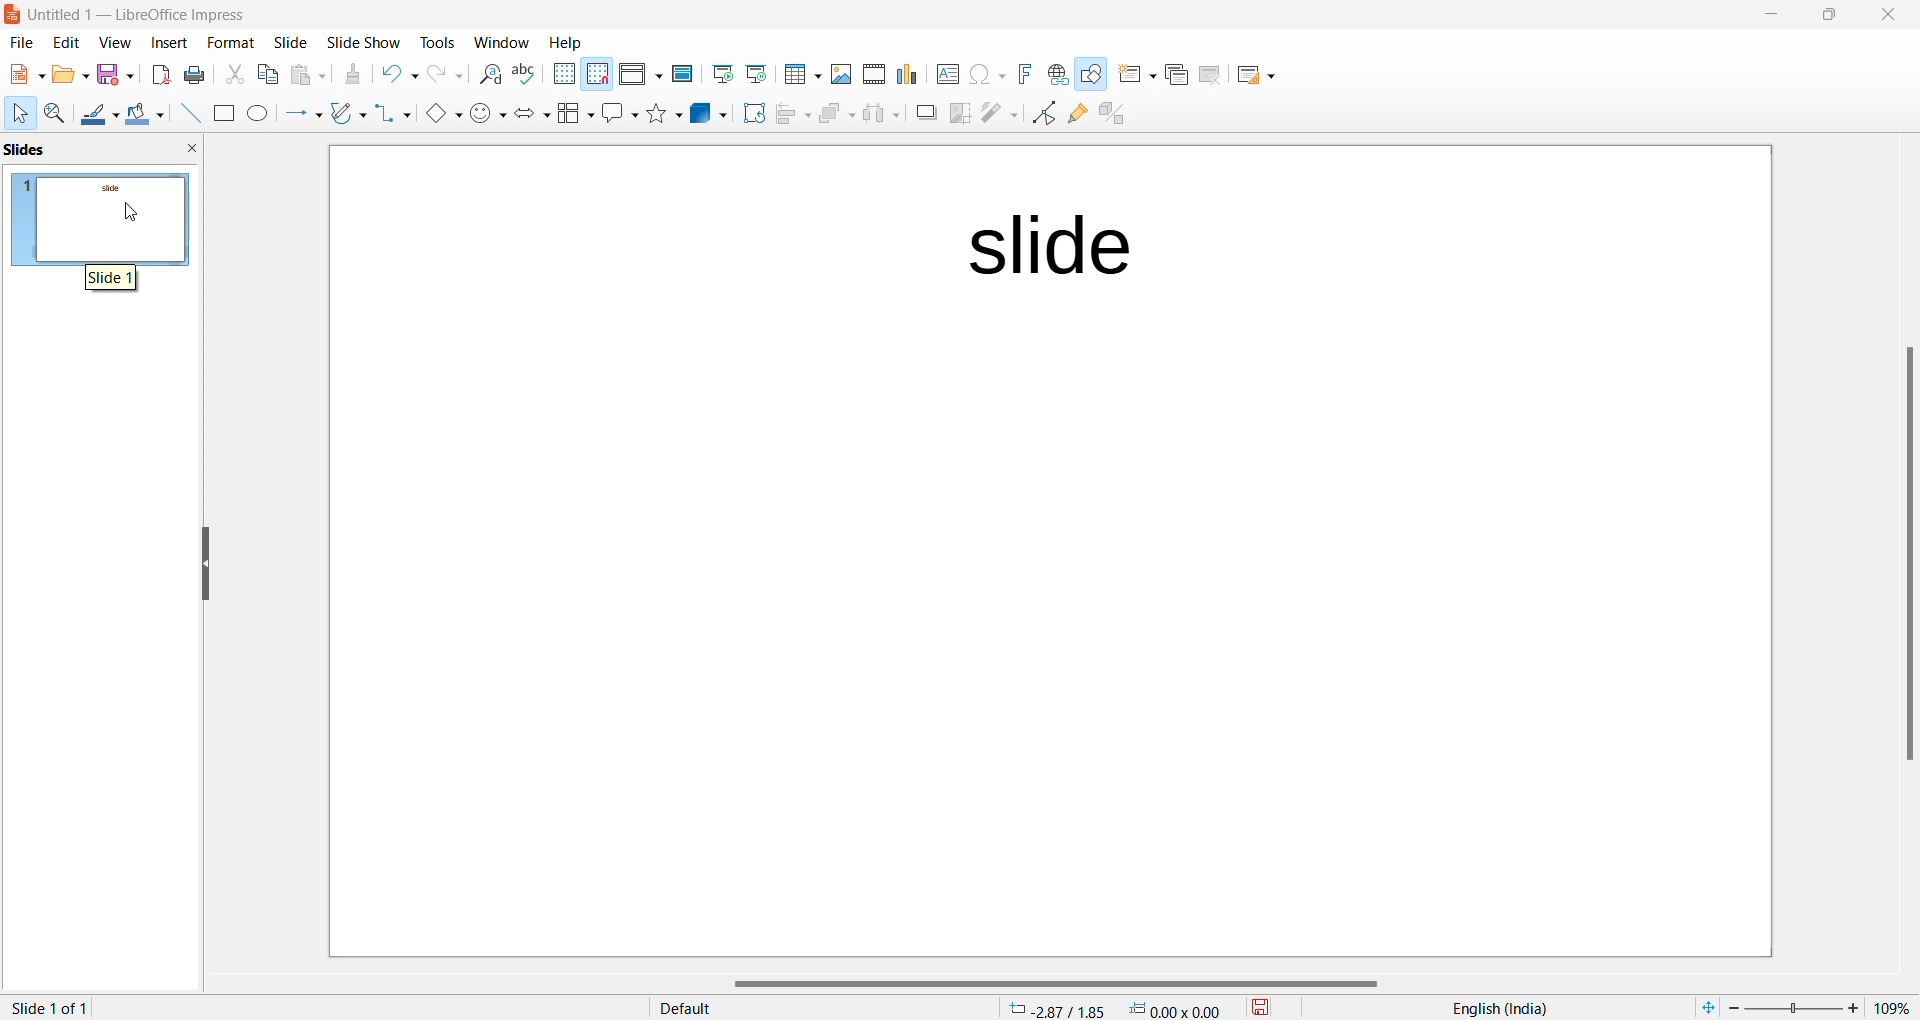 Image resolution: width=1920 pixels, height=1020 pixels. What do you see at coordinates (1173, 78) in the screenshot?
I see `Duplicate slide` at bounding box center [1173, 78].